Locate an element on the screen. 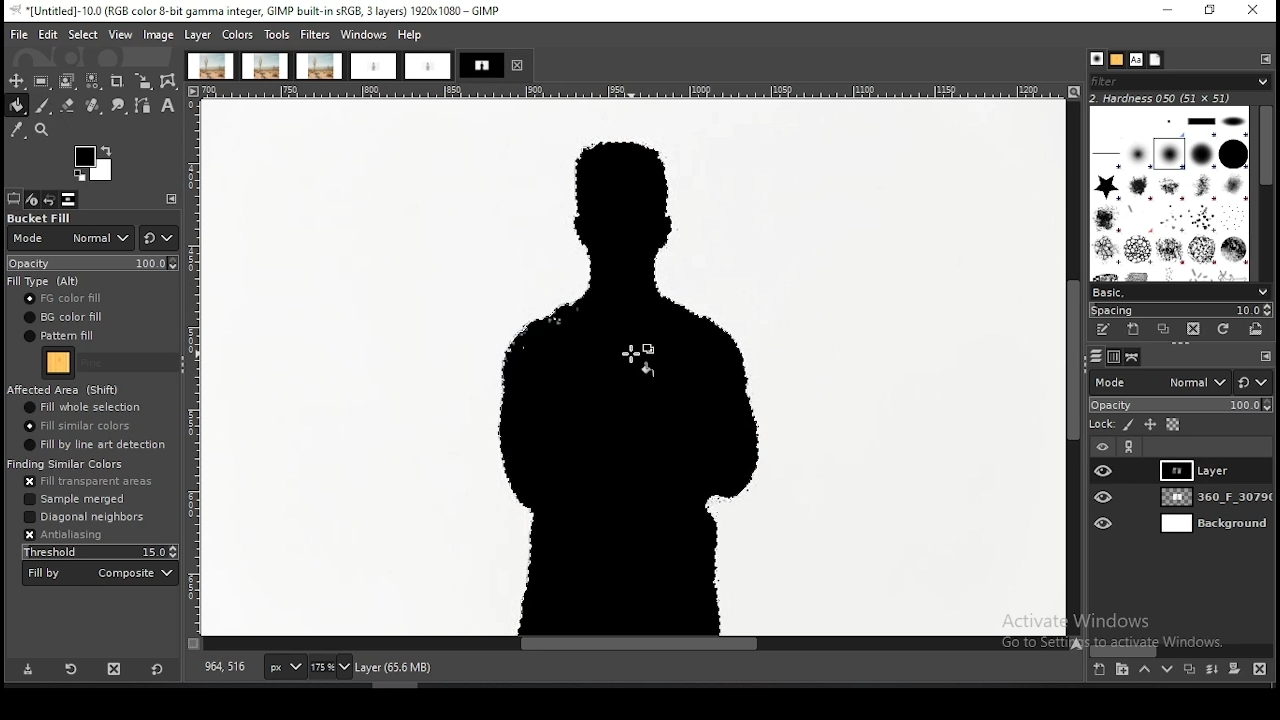 The width and height of the screenshot is (1280, 720). diagonal neighbors is located at coordinates (86, 518).